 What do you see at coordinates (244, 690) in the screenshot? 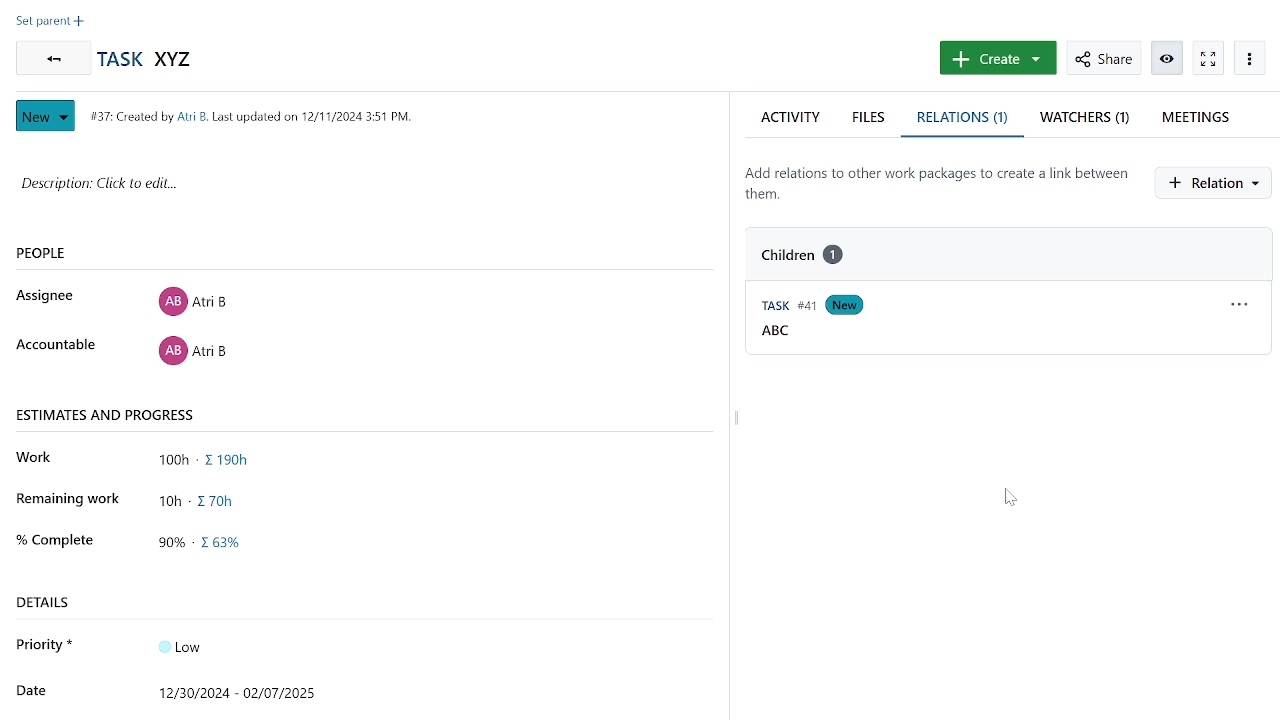
I see `date` at bounding box center [244, 690].